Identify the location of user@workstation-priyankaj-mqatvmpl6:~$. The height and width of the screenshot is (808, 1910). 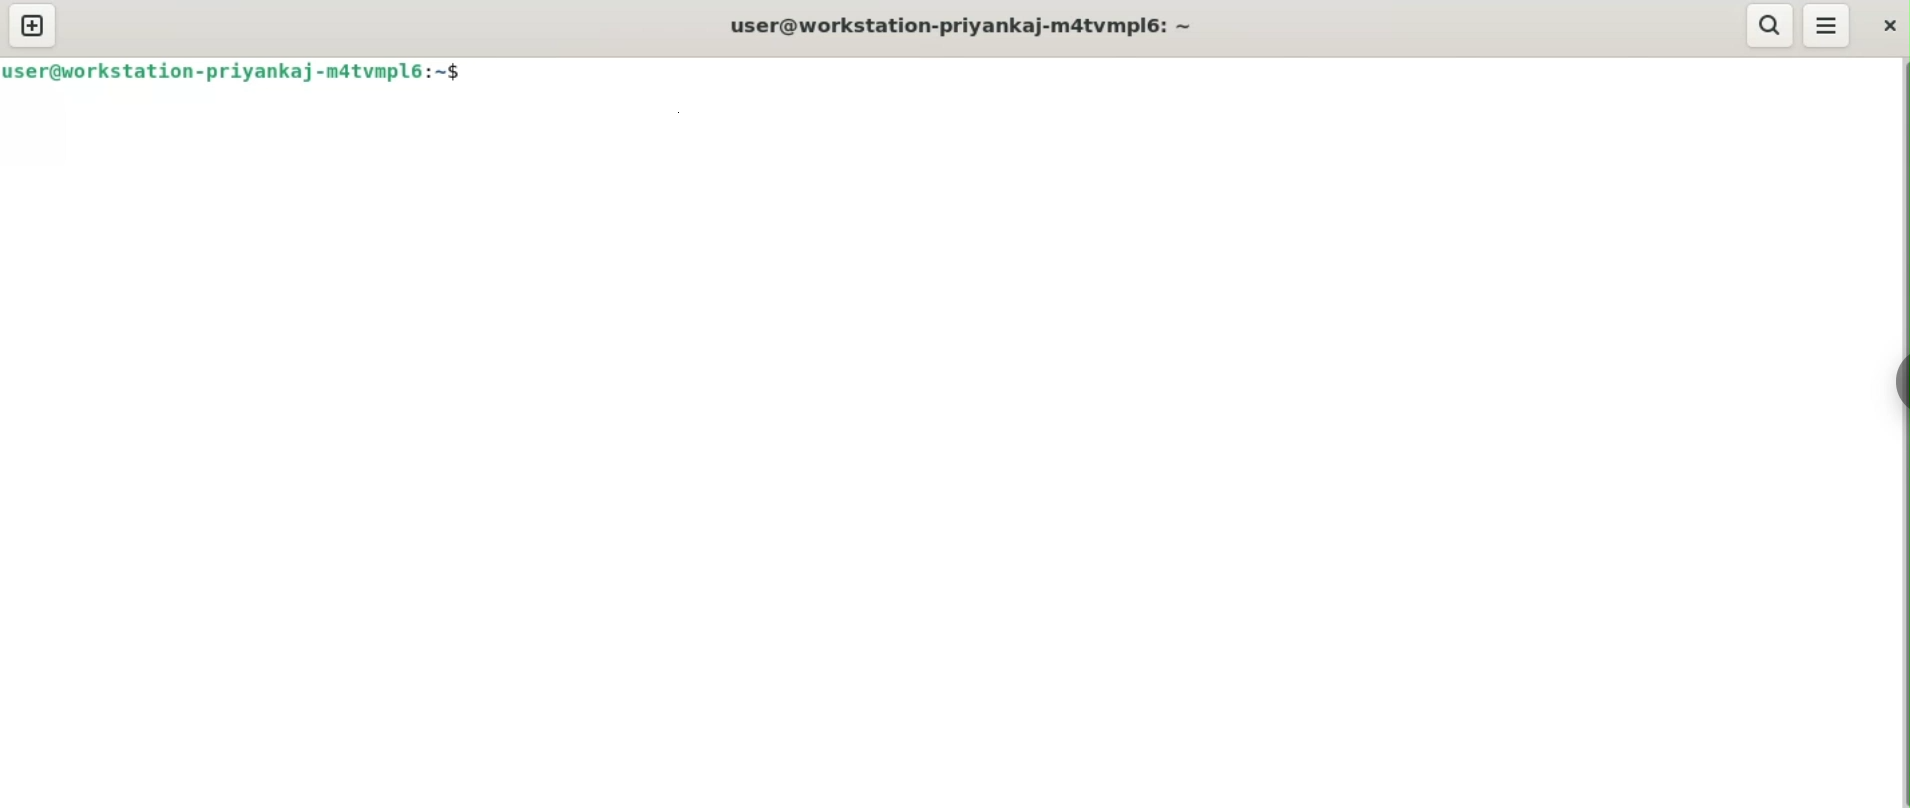
(240, 75).